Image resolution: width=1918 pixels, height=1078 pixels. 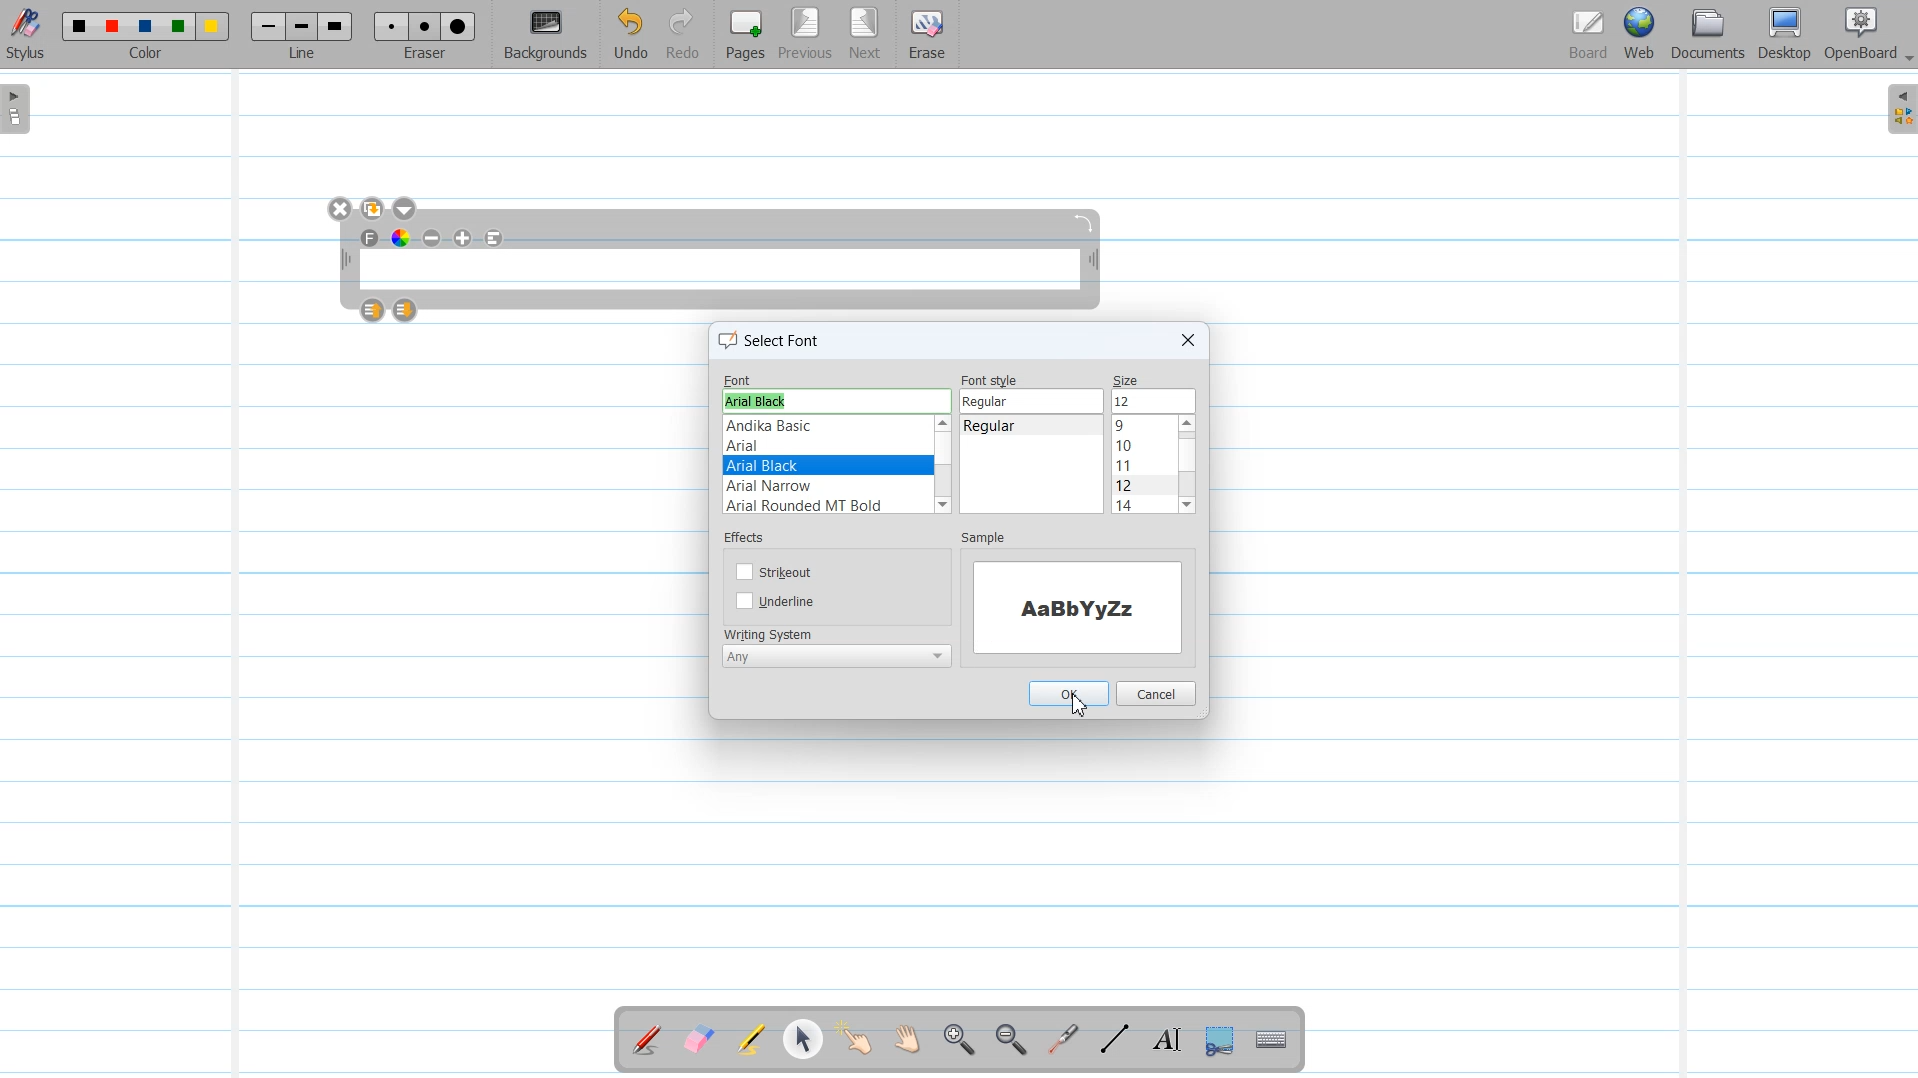 What do you see at coordinates (835, 378) in the screenshot?
I see `Font name` at bounding box center [835, 378].